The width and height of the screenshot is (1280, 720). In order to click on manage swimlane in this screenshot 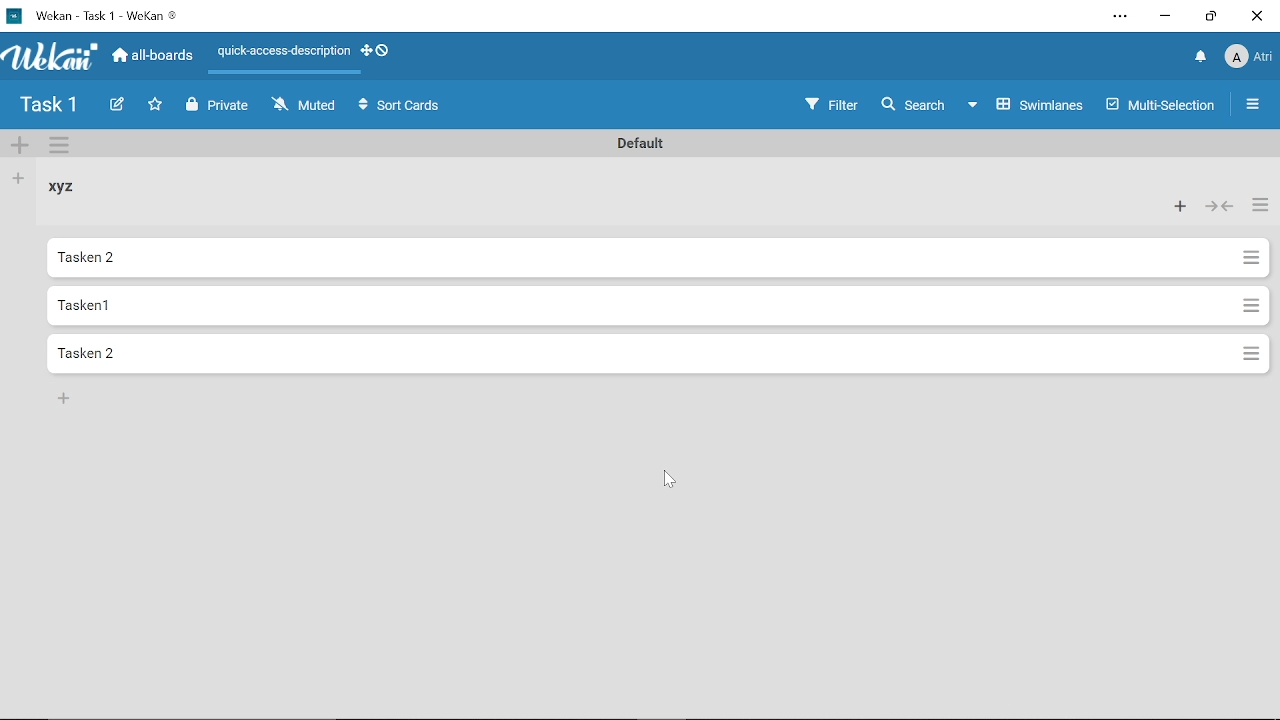, I will do `click(62, 147)`.